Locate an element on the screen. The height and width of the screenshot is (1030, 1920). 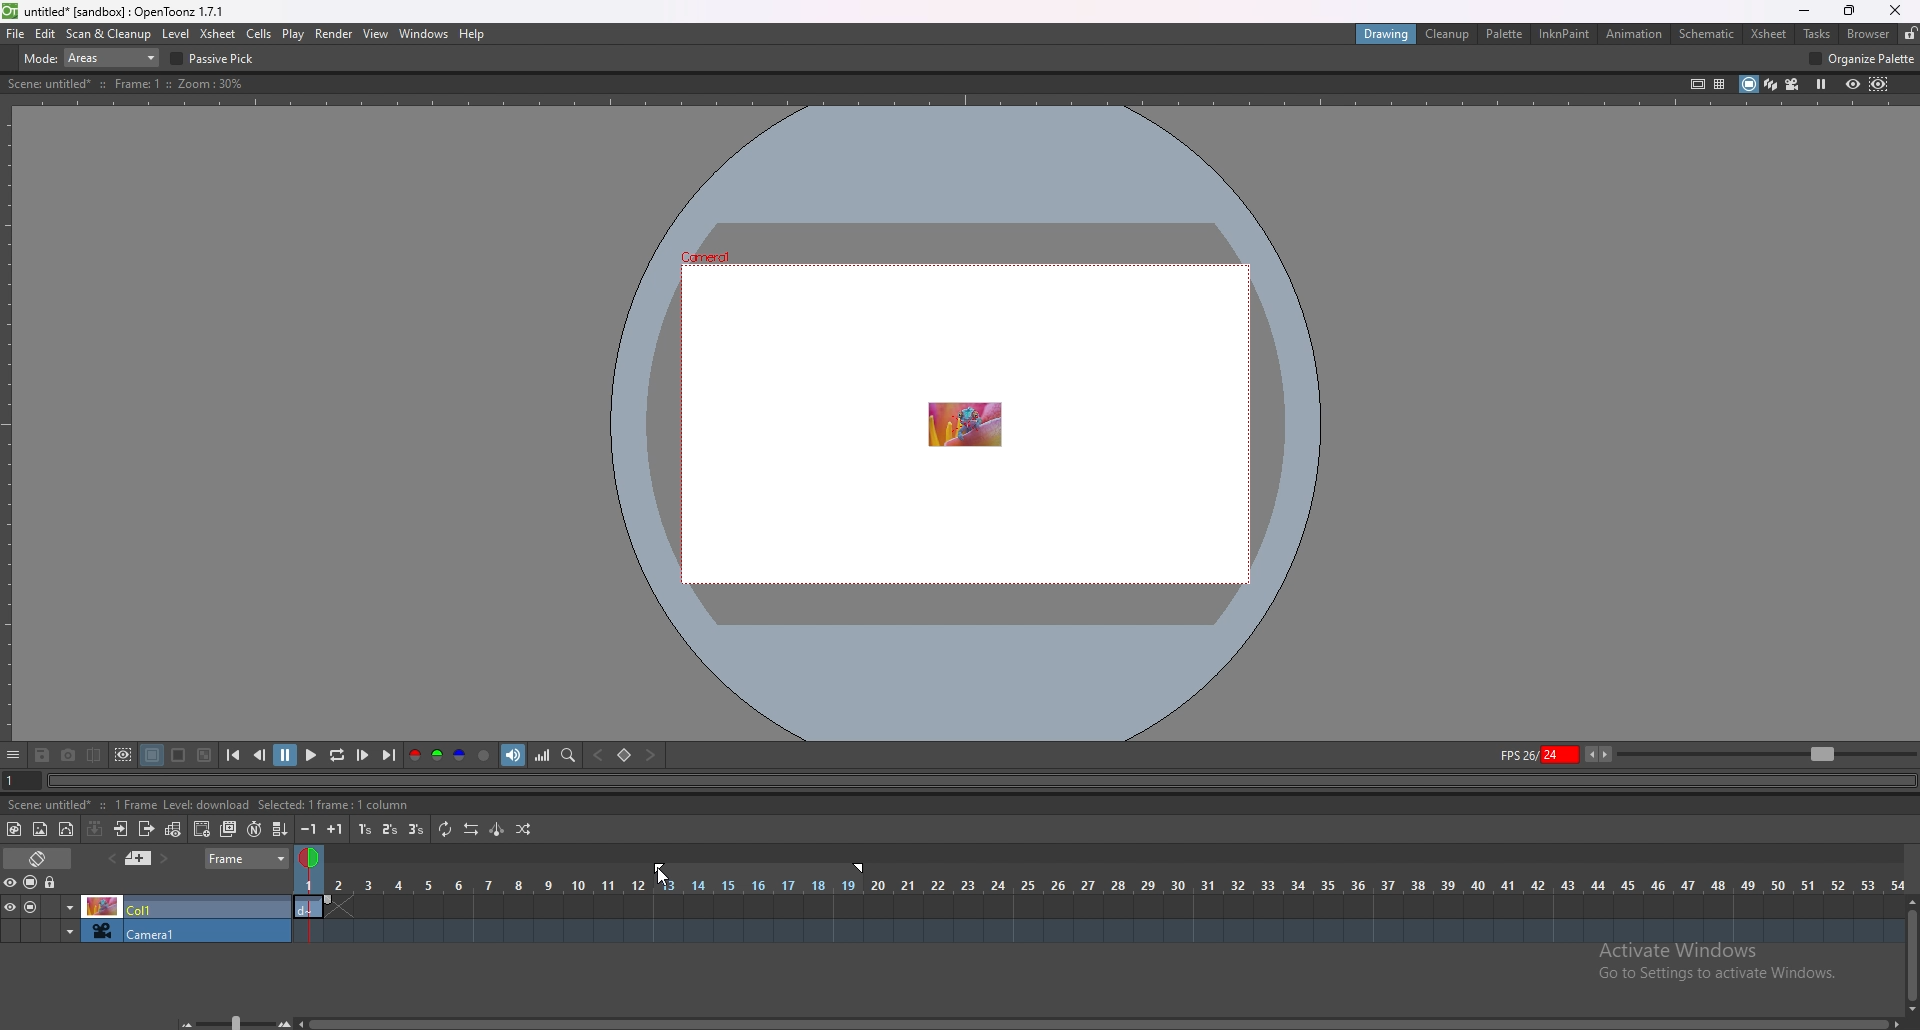
render is located at coordinates (335, 34).